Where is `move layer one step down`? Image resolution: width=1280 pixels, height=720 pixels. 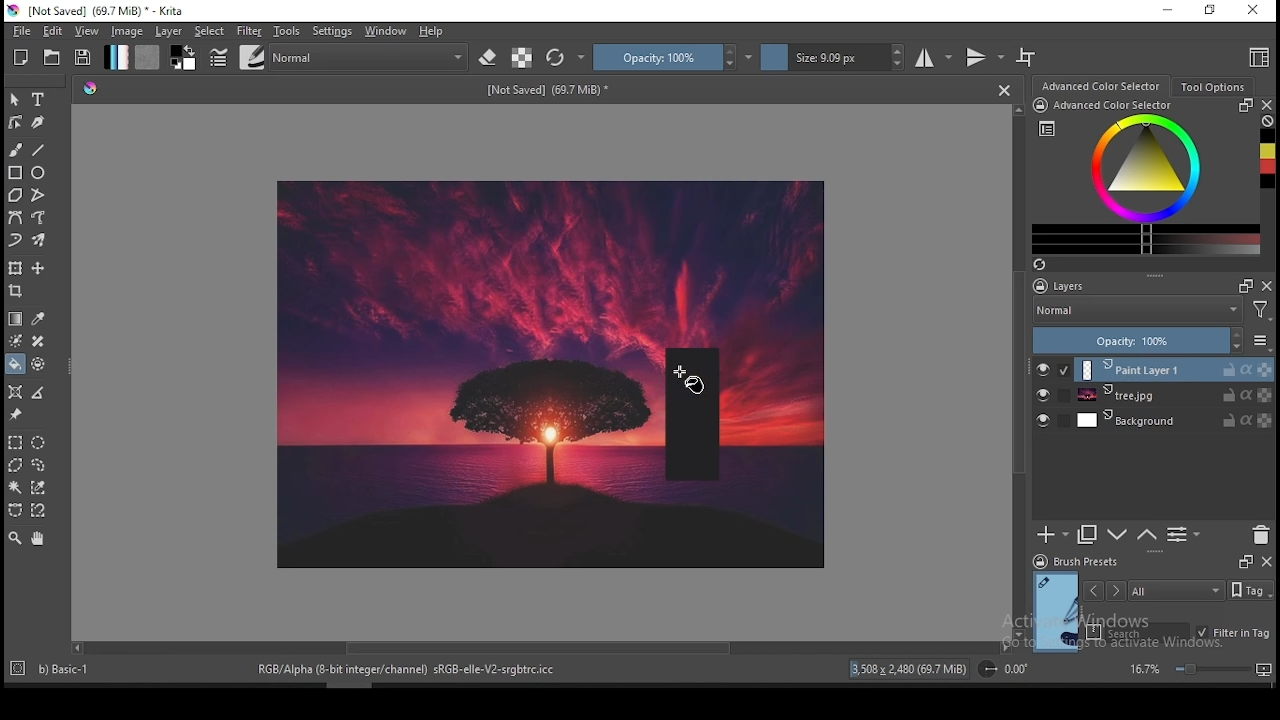 move layer one step down is located at coordinates (1116, 535).